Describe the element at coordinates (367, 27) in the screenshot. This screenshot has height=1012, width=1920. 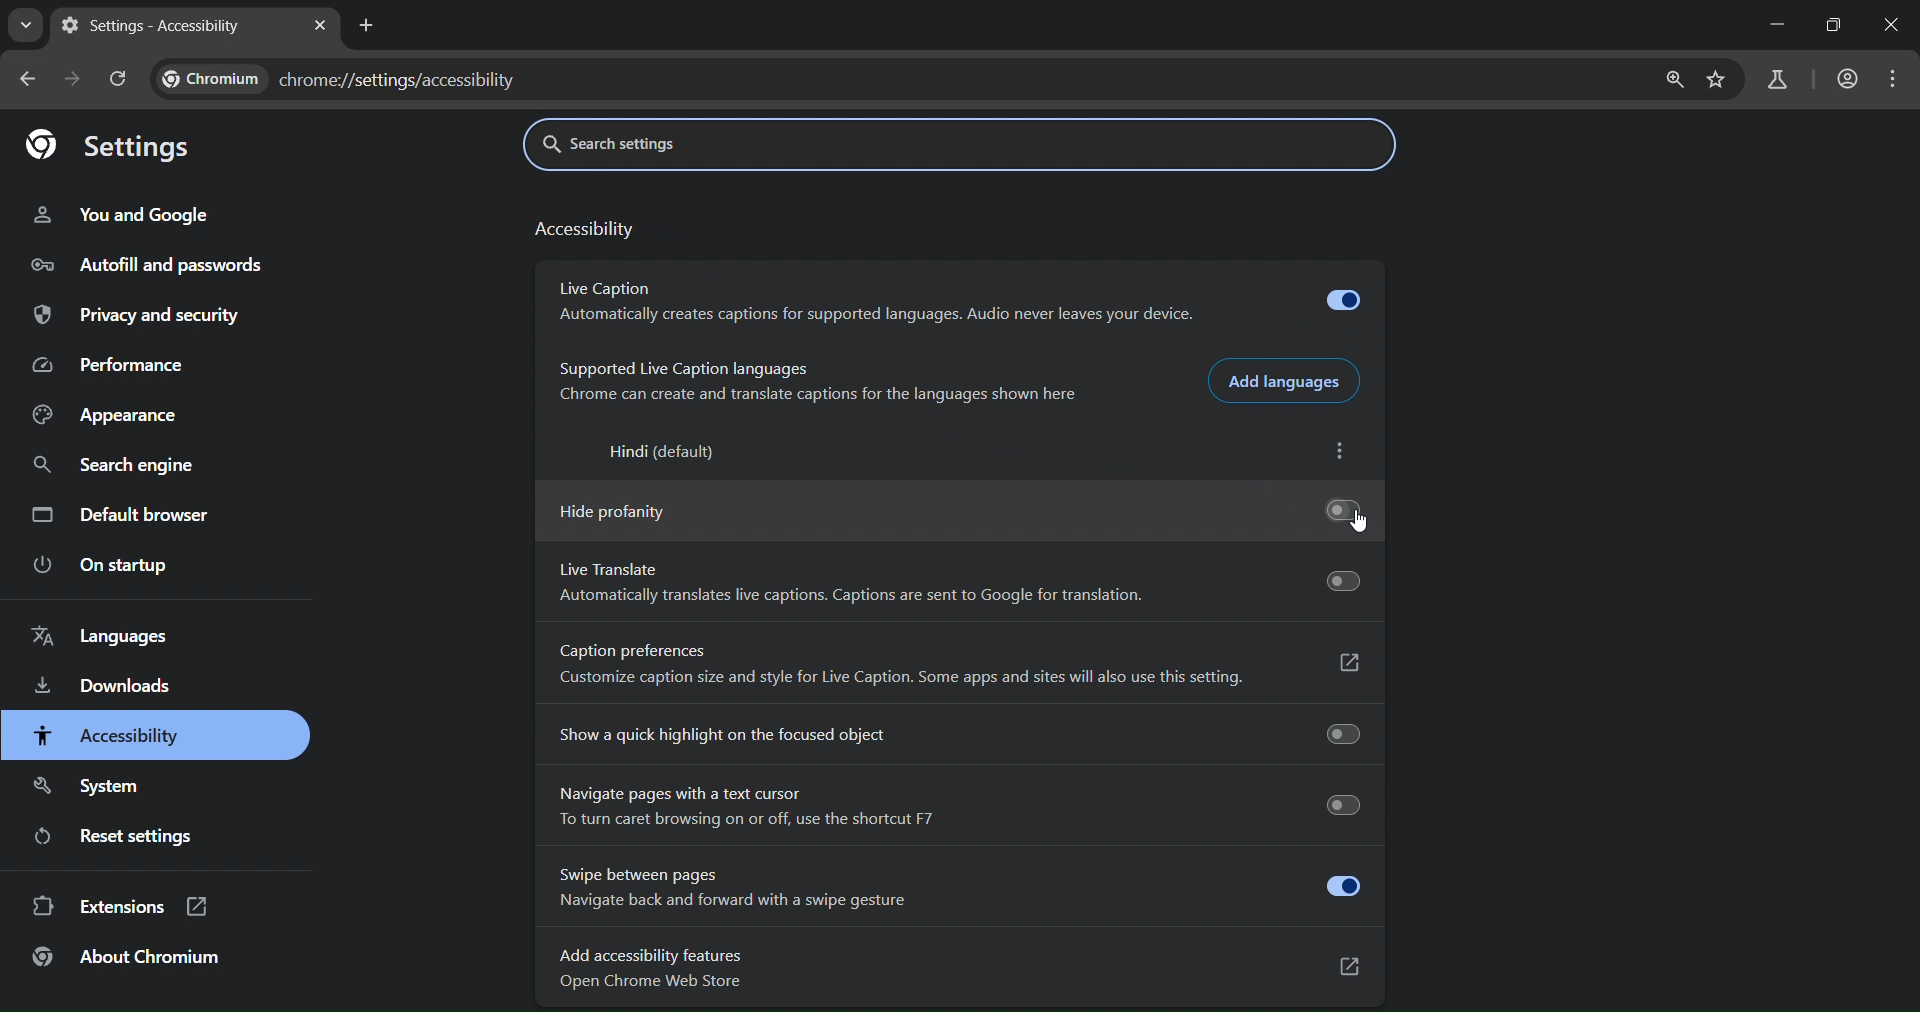
I see `new tab` at that location.